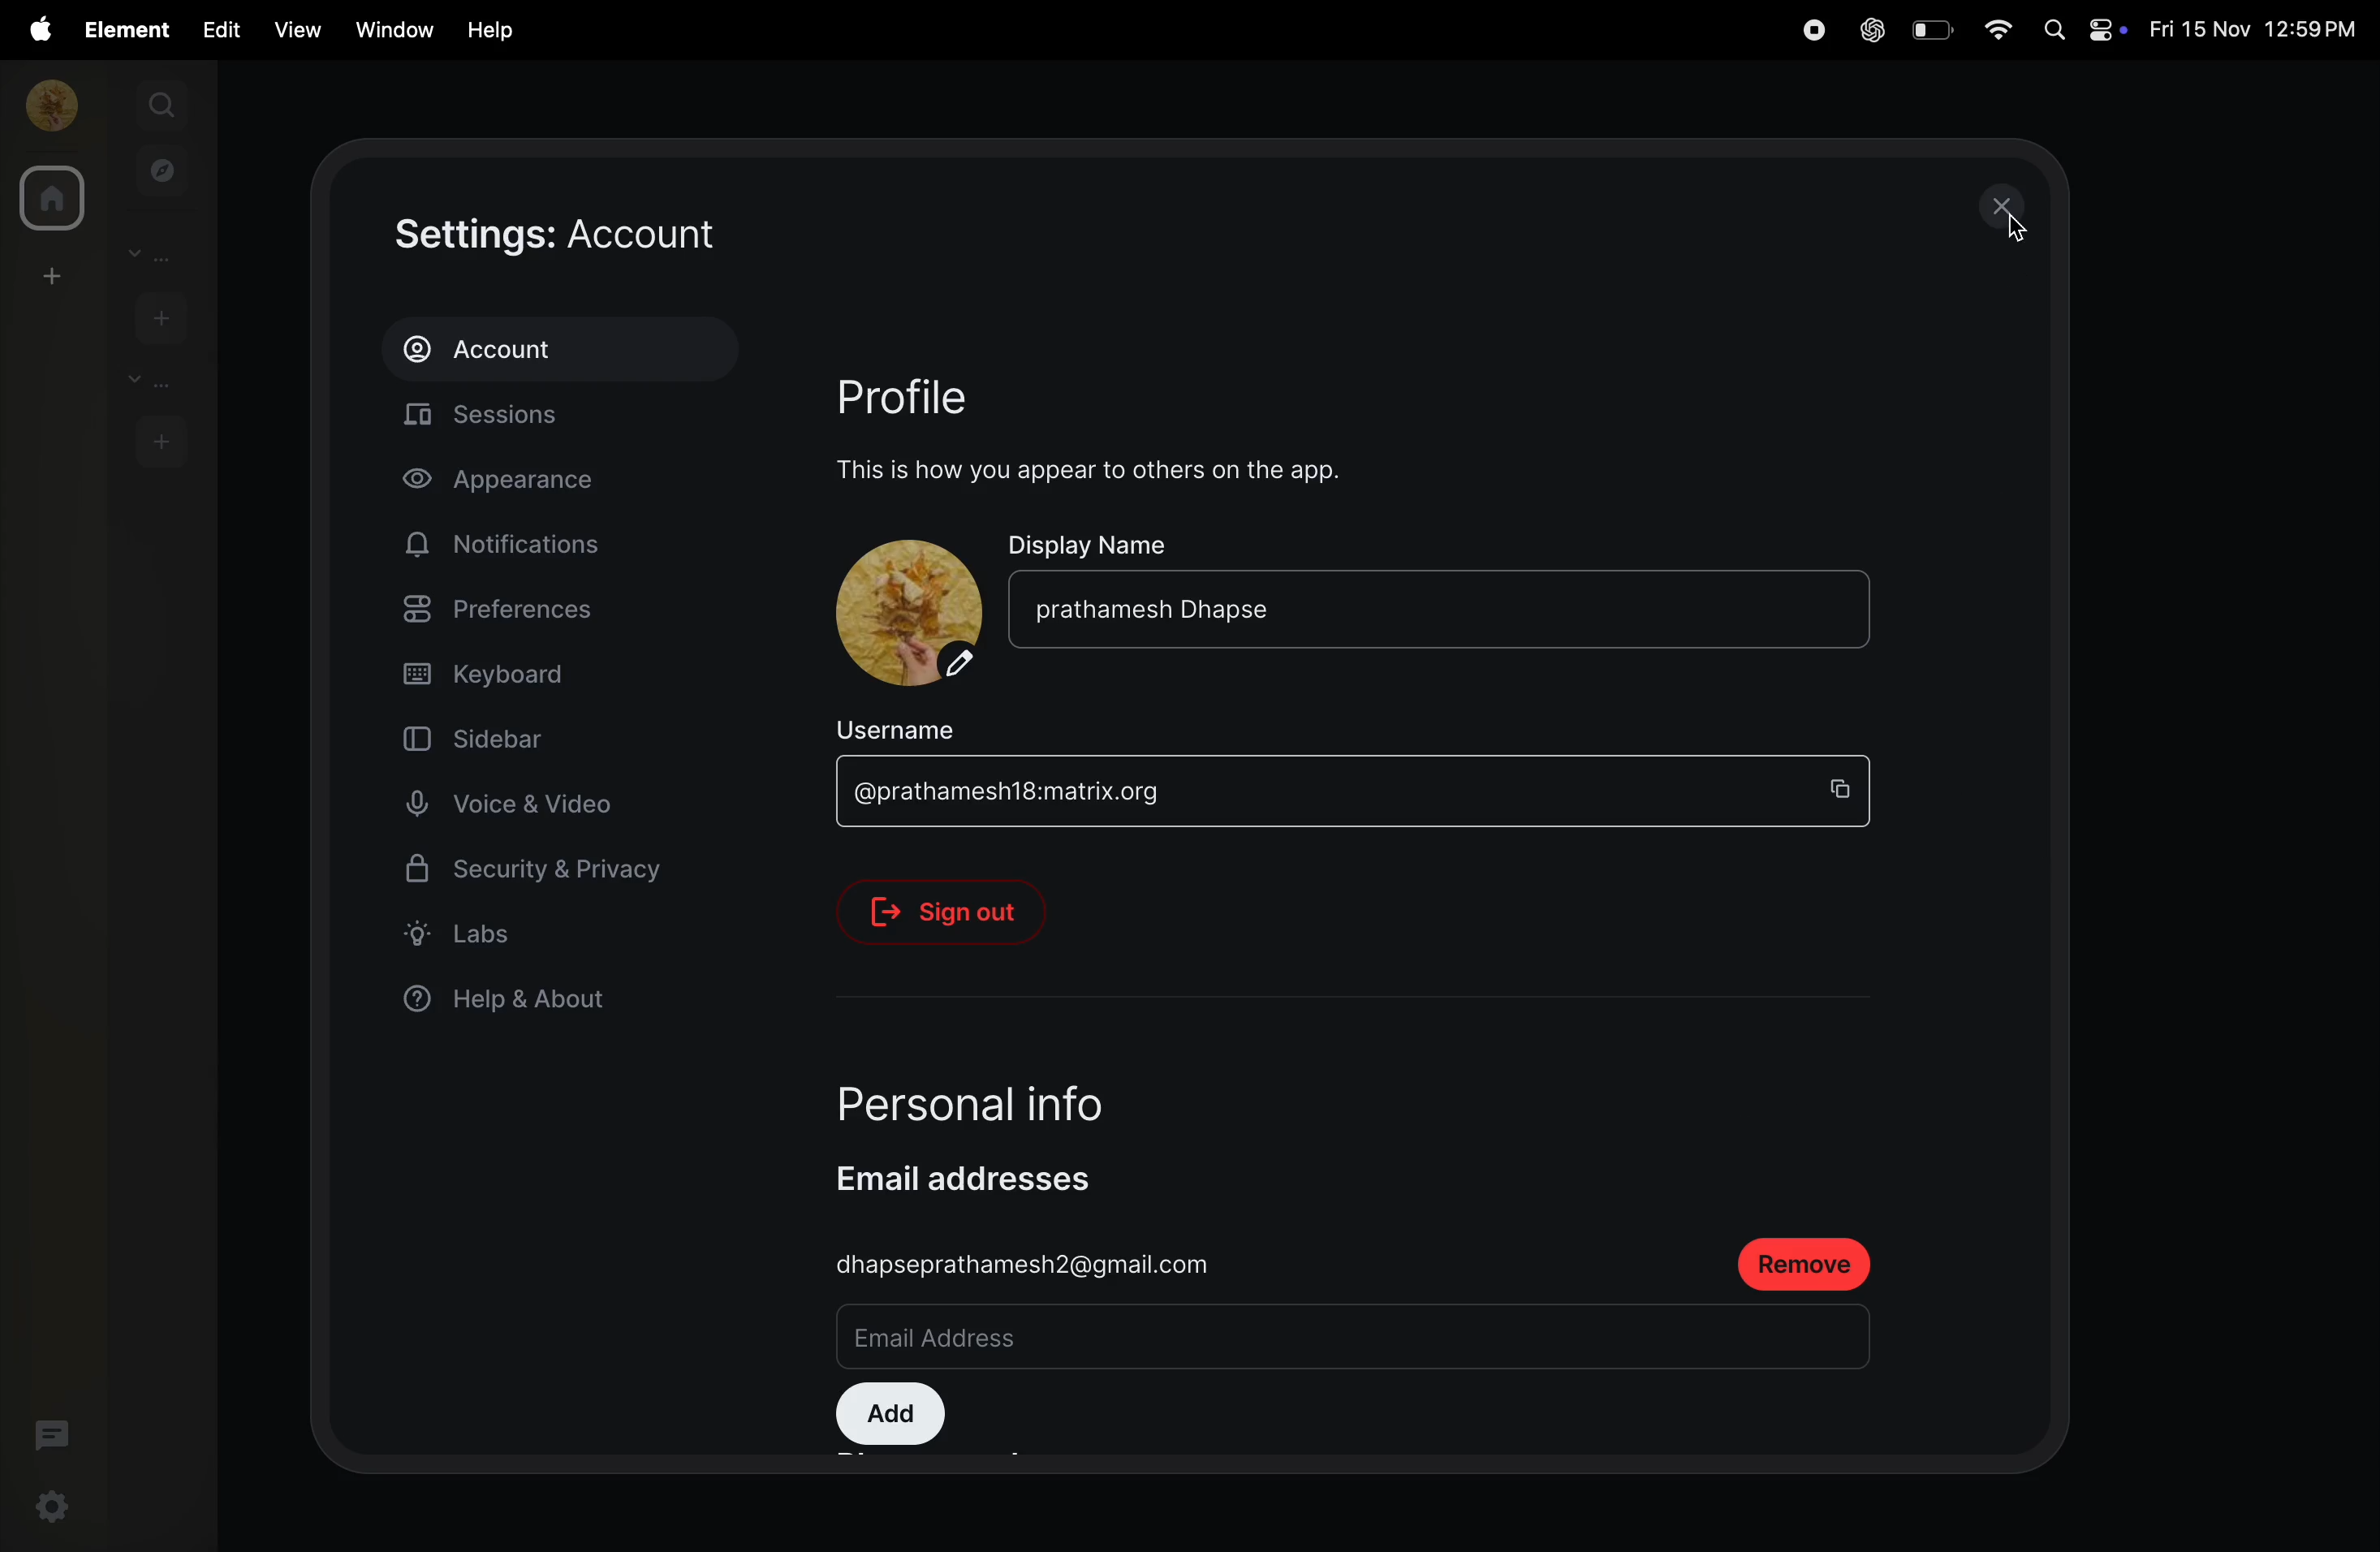  I want to click on search1, so click(164, 102).